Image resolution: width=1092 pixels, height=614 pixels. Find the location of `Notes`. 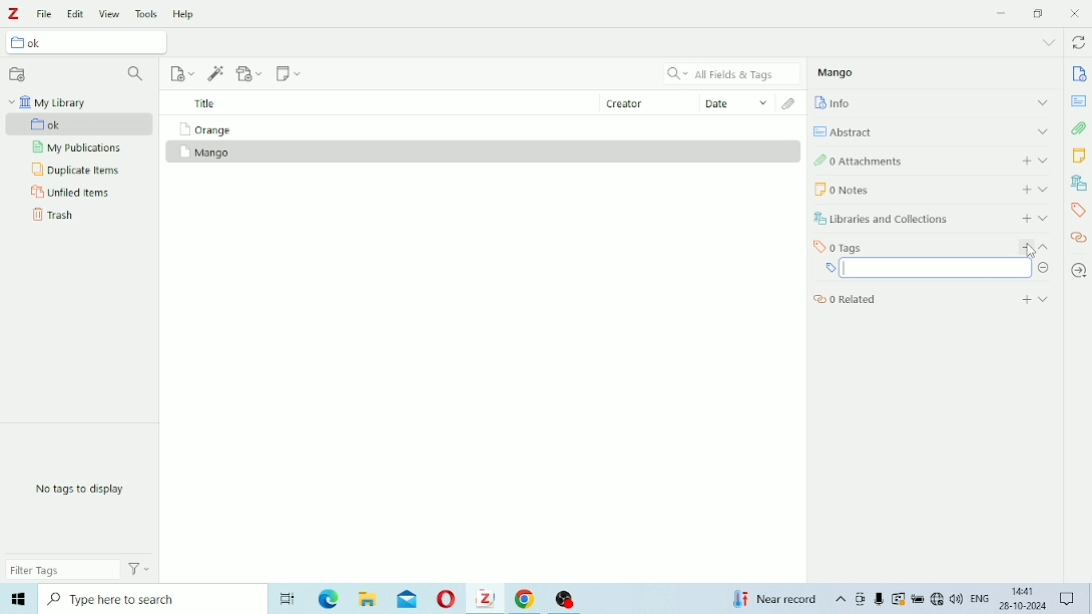

Notes is located at coordinates (932, 189).